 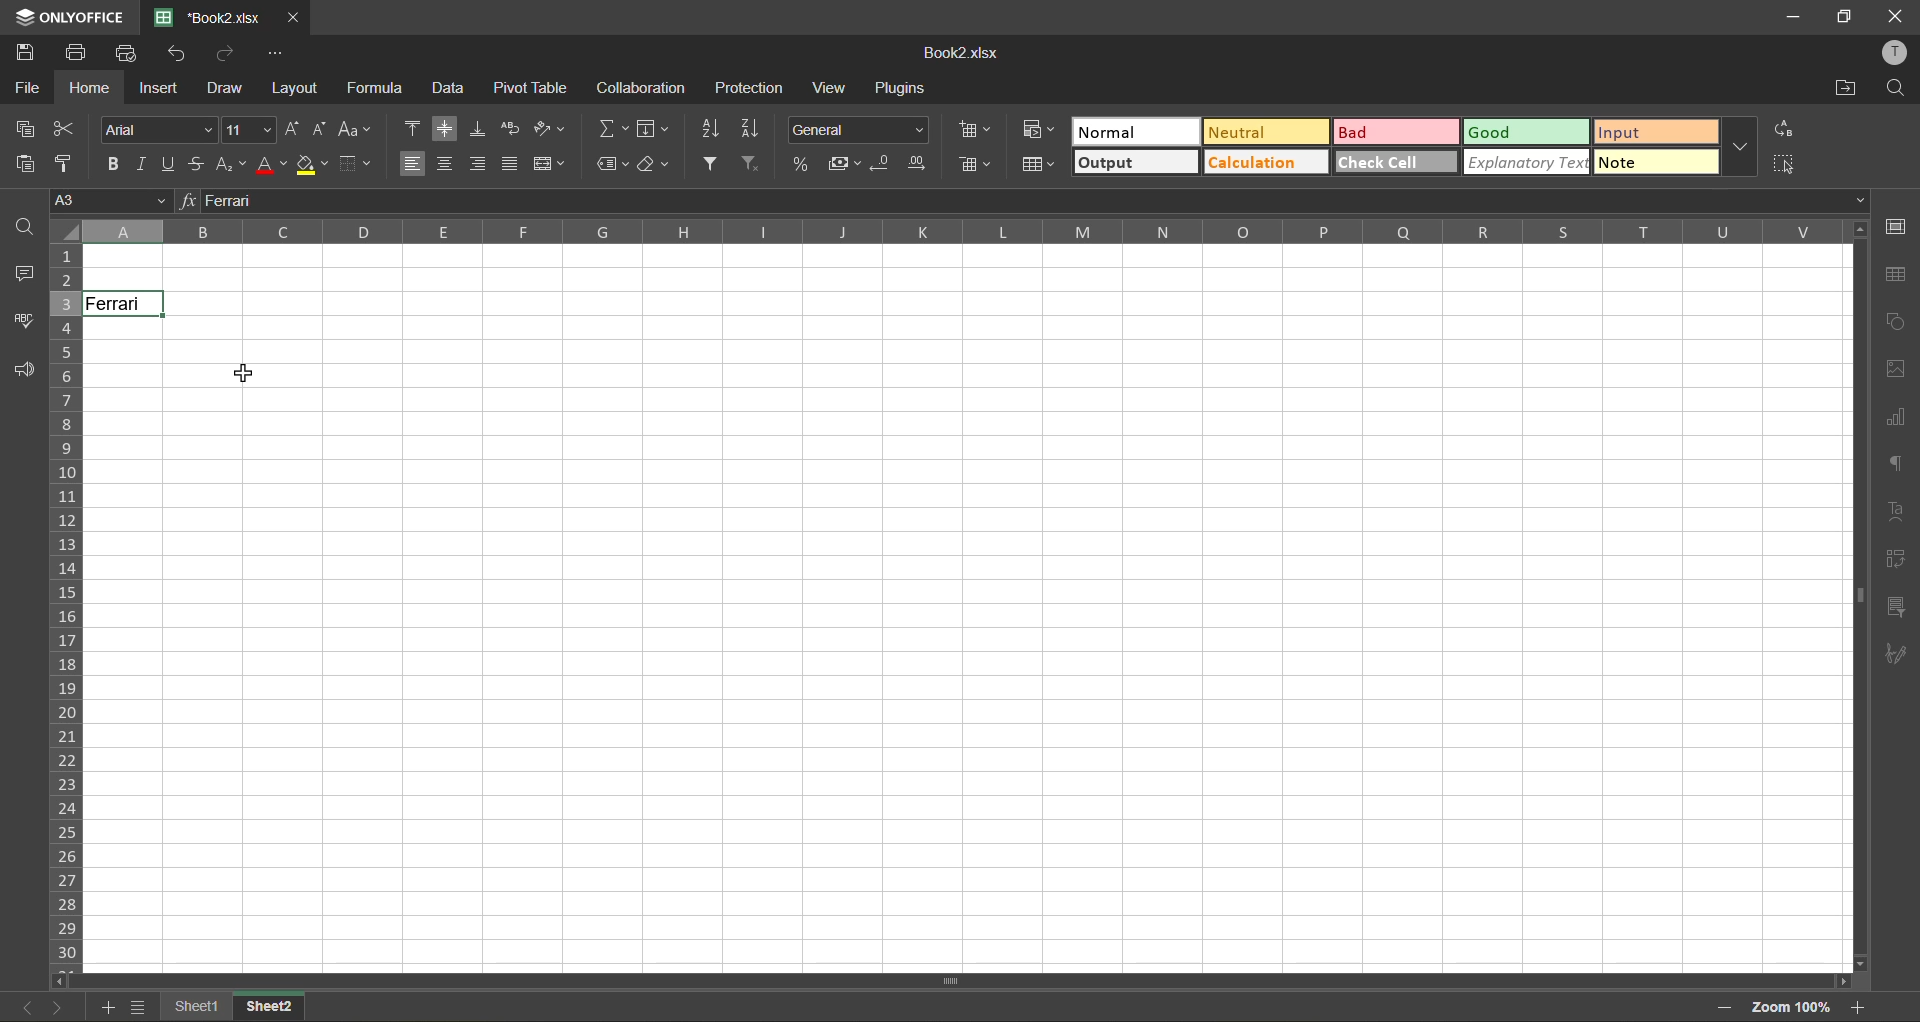 What do you see at coordinates (1655, 134) in the screenshot?
I see `input` at bounding box center [1655, 134].